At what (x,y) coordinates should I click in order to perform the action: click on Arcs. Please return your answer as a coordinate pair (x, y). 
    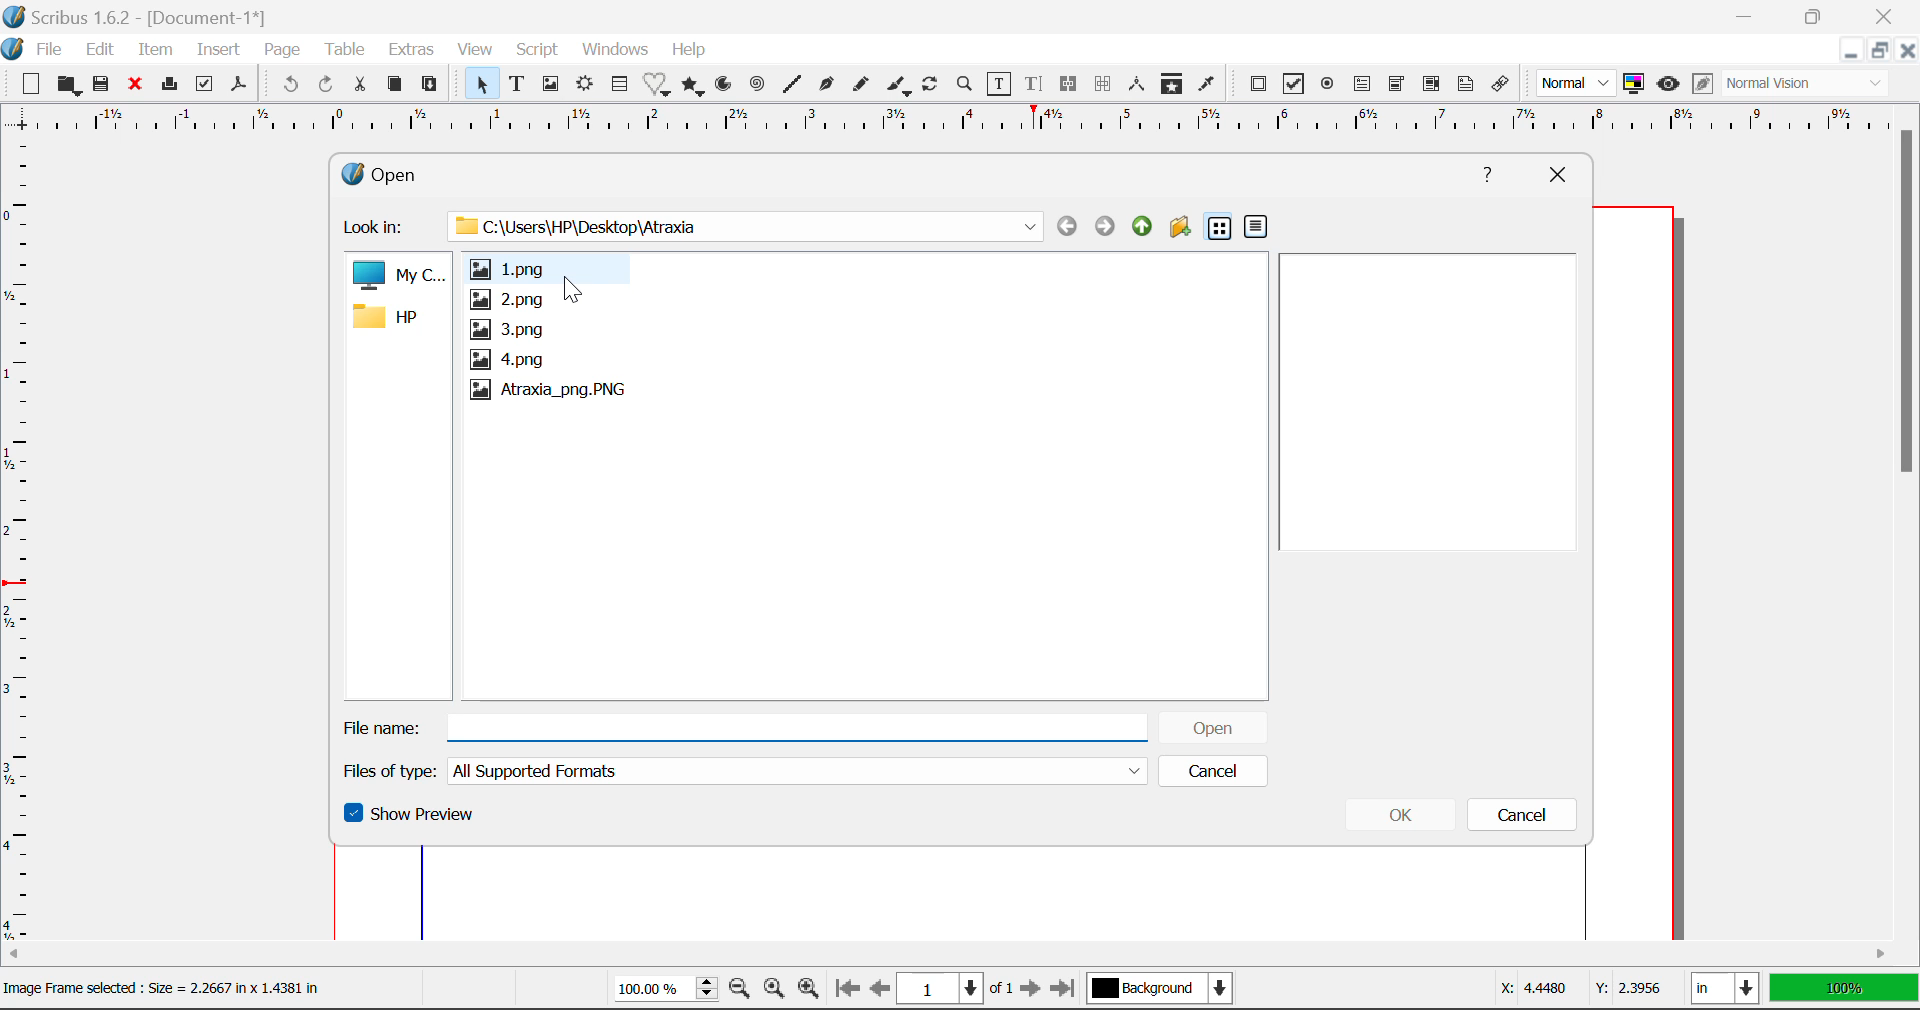
    Looking at the image, I should click on (722, 84).